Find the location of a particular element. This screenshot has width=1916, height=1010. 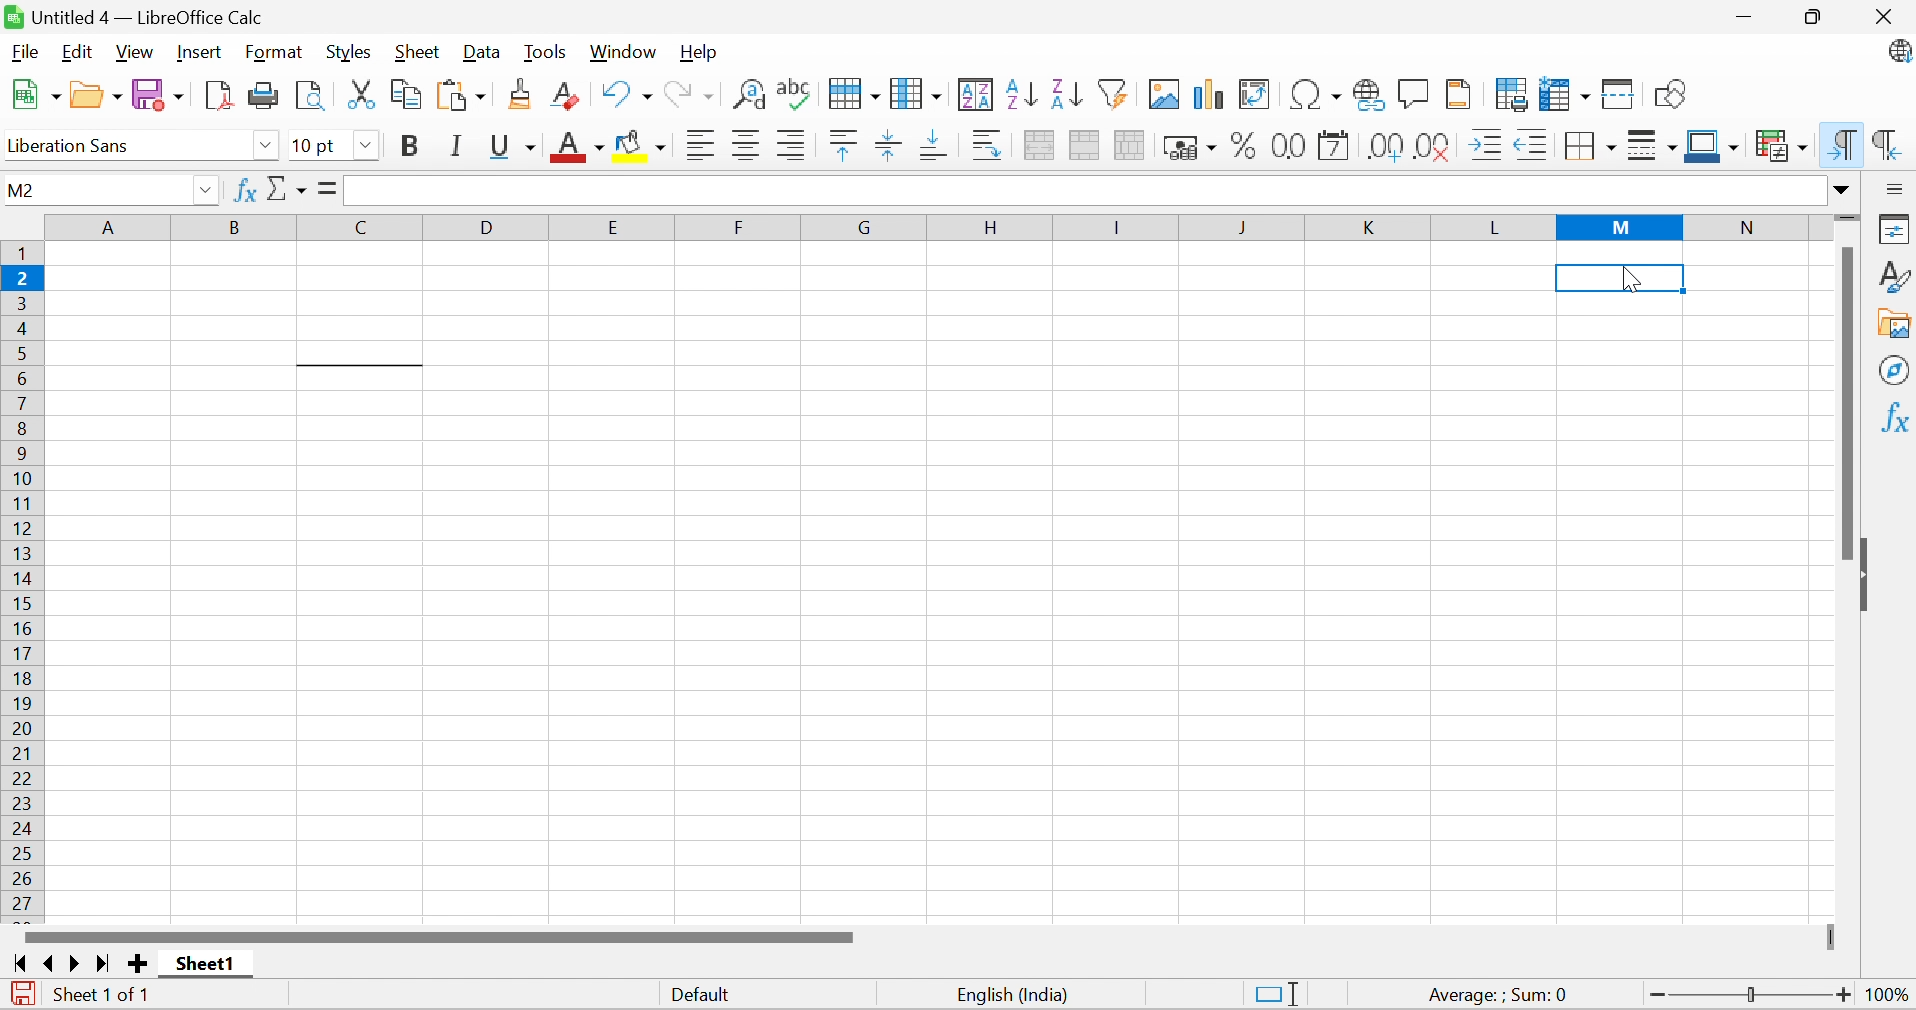

Increase indent is located at coordinates (1487, 144).